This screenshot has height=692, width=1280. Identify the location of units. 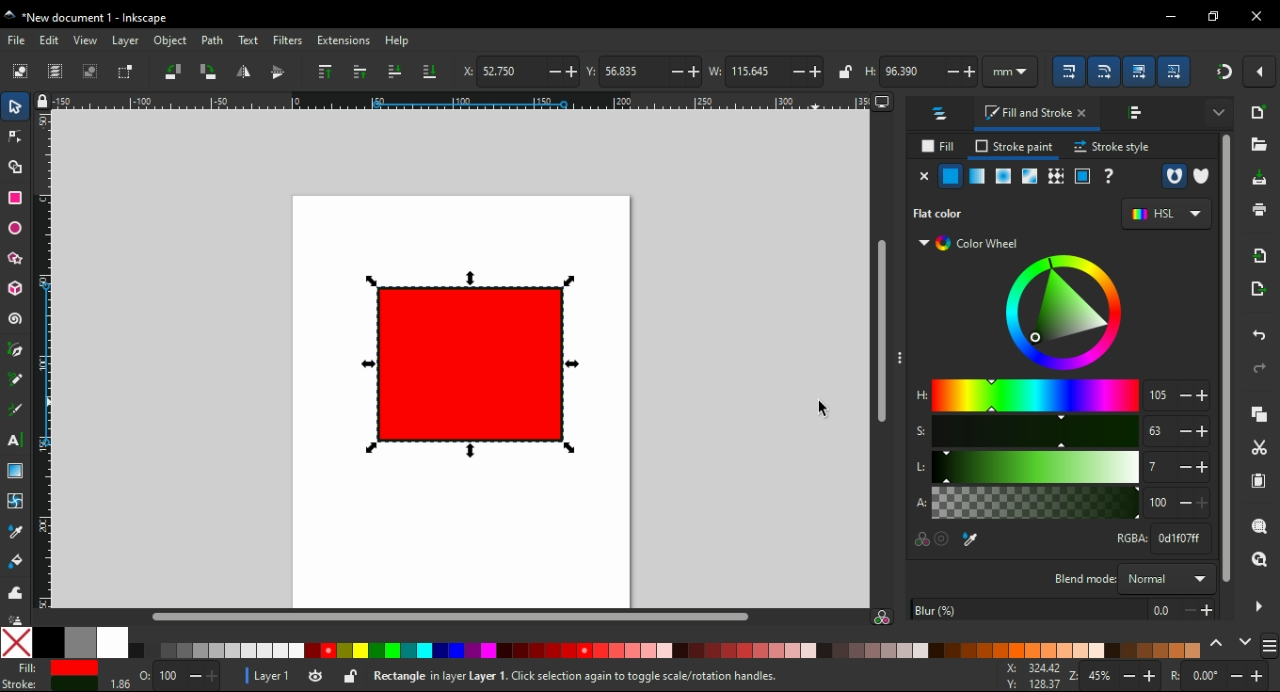
(1013, 71).